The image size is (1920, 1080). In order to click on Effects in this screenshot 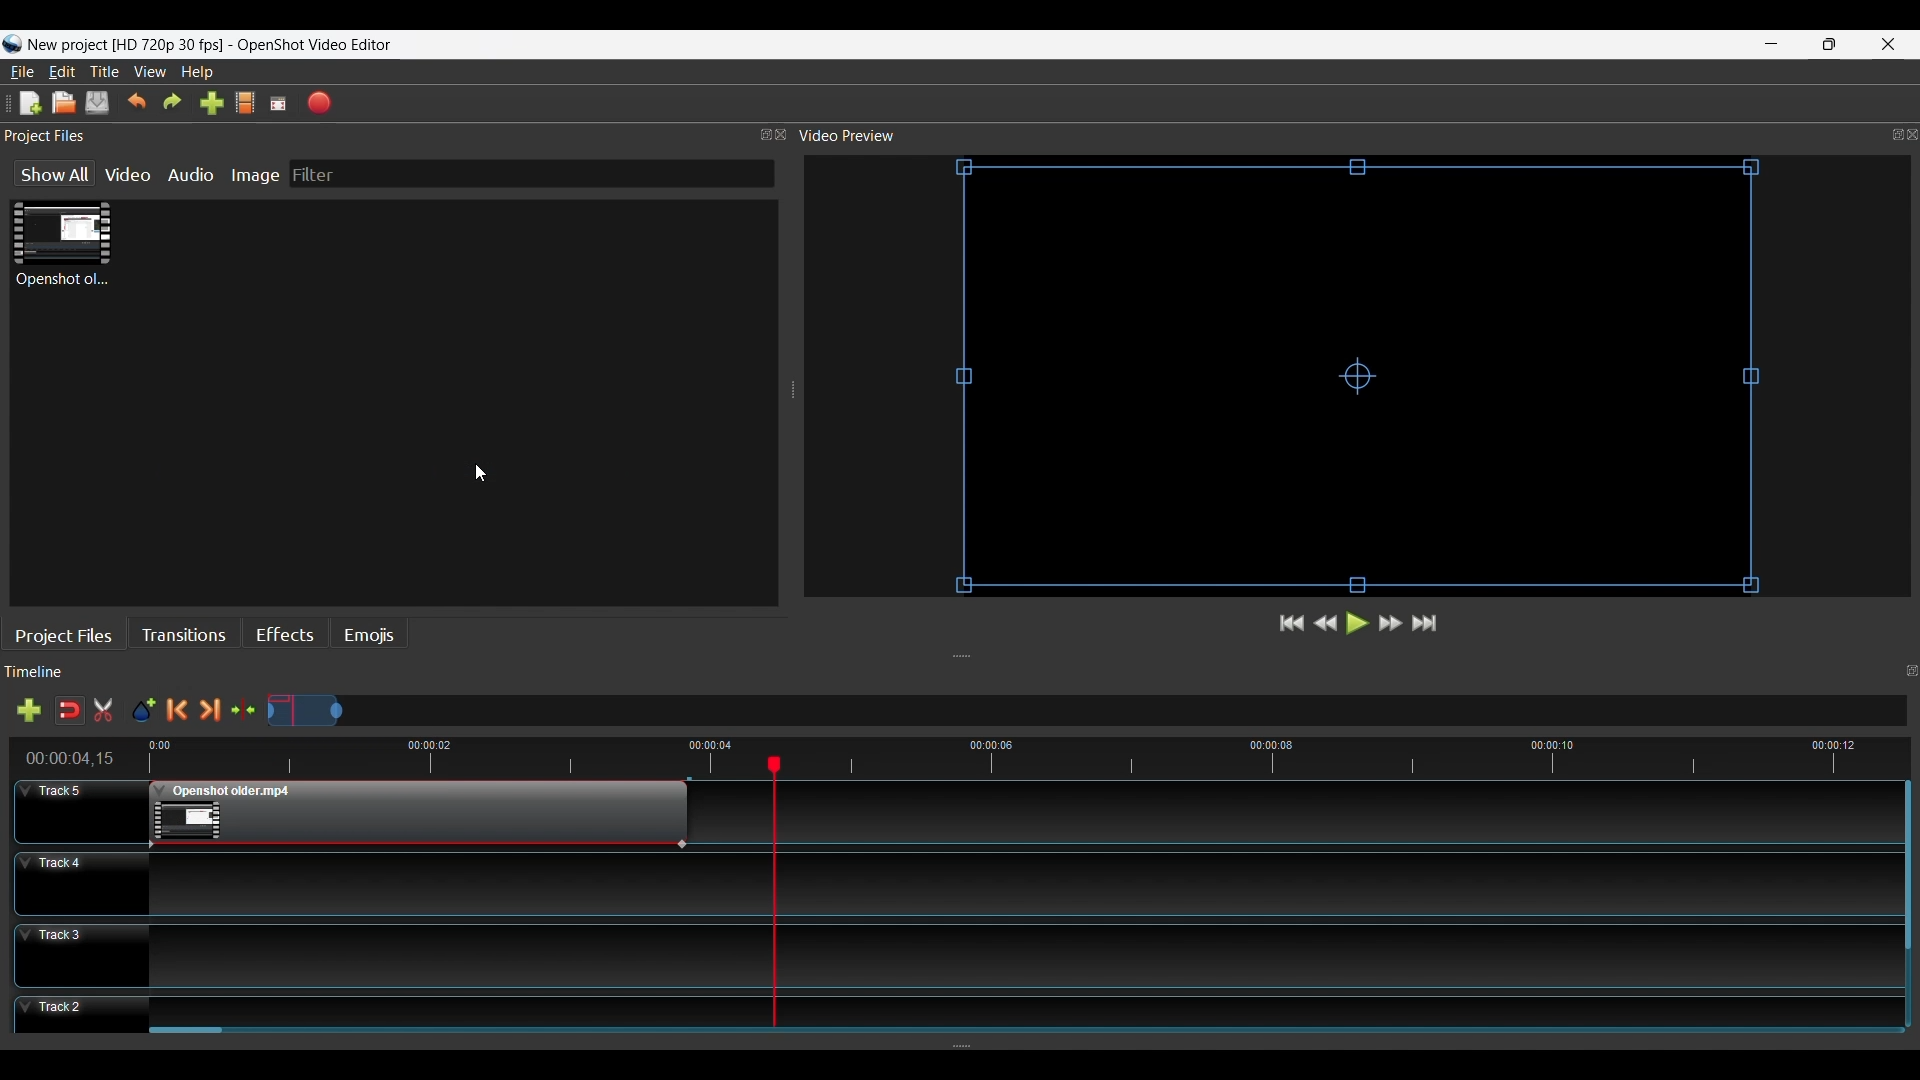, I will do `click(285, 637)`.